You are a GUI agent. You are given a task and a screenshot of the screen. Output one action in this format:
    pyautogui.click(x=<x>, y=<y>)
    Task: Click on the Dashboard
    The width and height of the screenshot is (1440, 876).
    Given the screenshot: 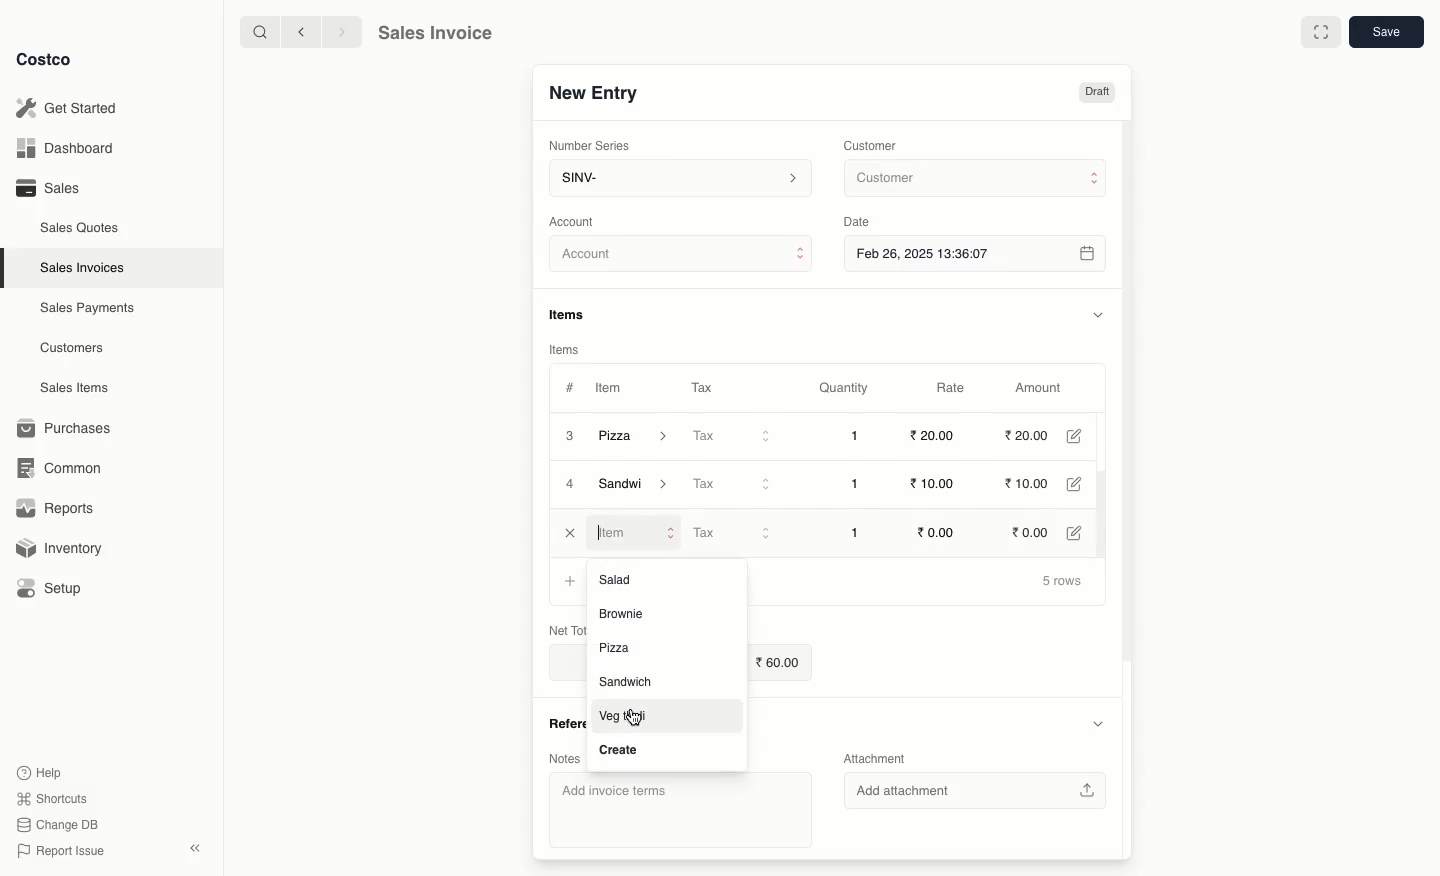 What is the action you would take?
    pyautogui.click(x=62, y=149)
    